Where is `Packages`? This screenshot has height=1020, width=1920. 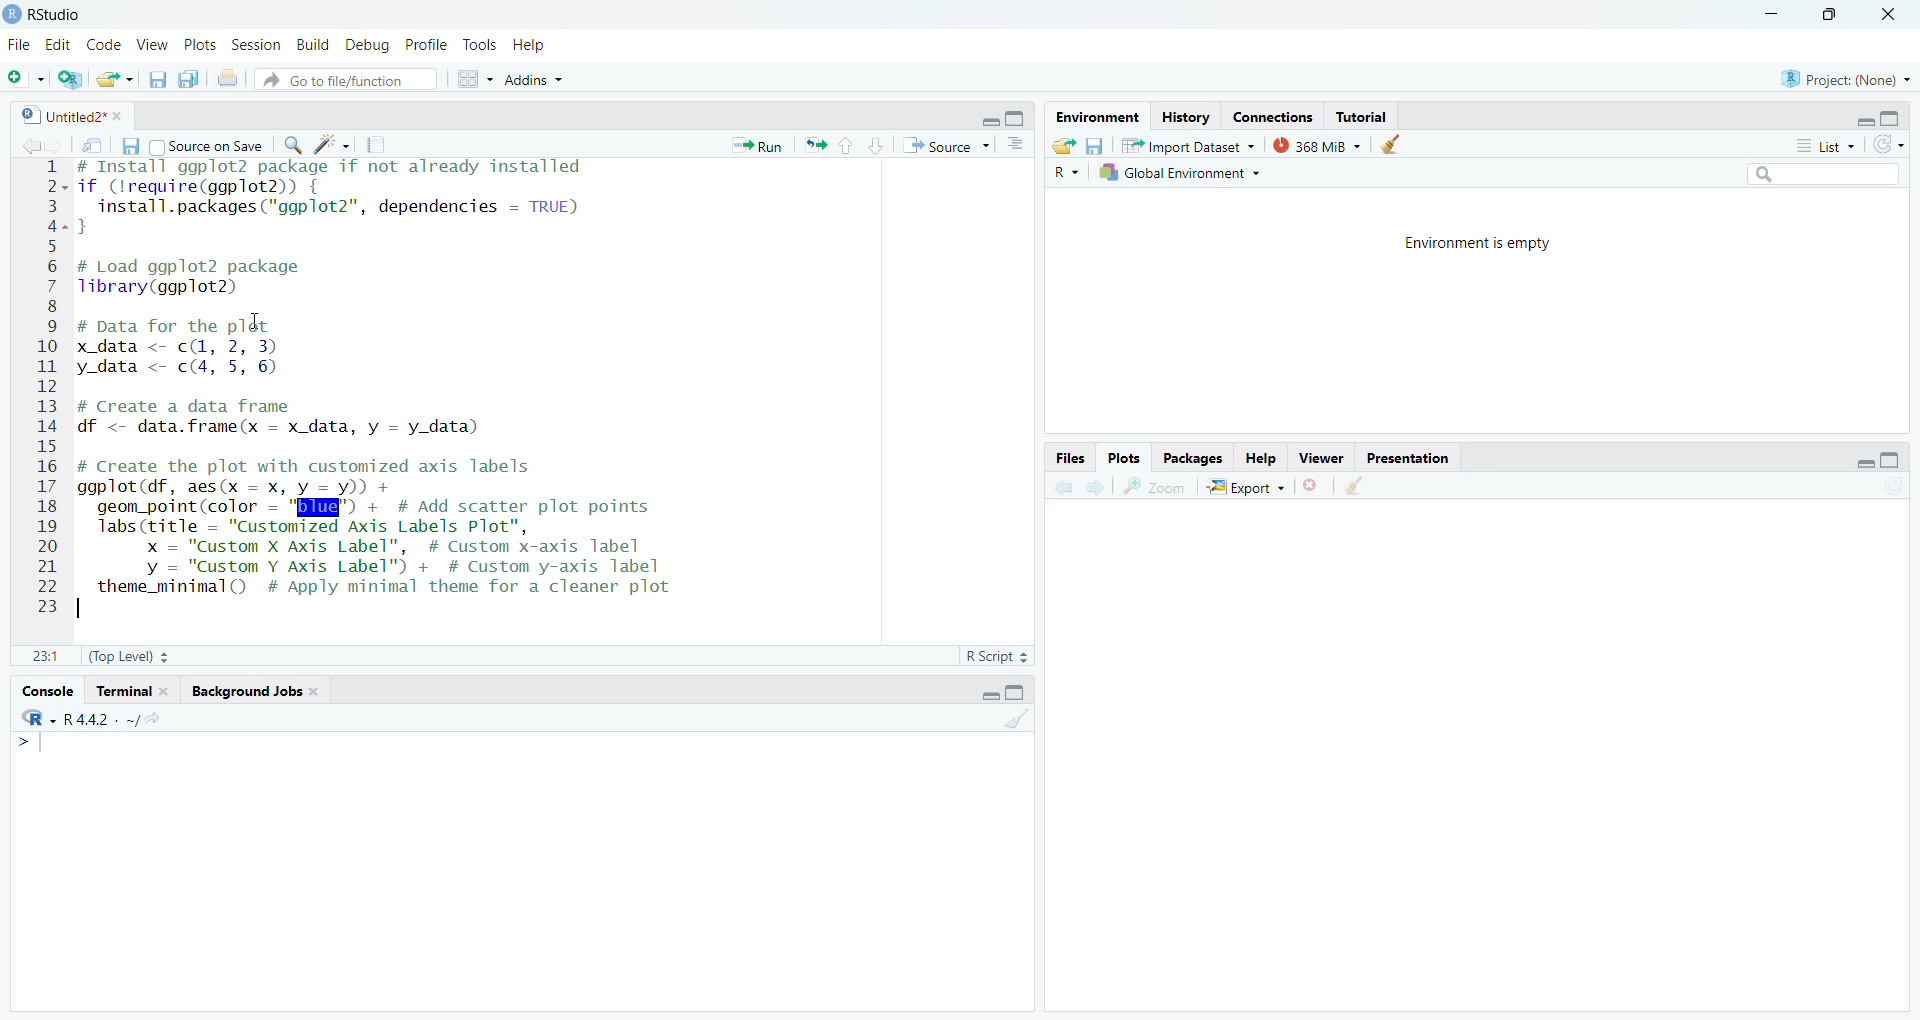 Packages is located at coordinates (1190, 458).